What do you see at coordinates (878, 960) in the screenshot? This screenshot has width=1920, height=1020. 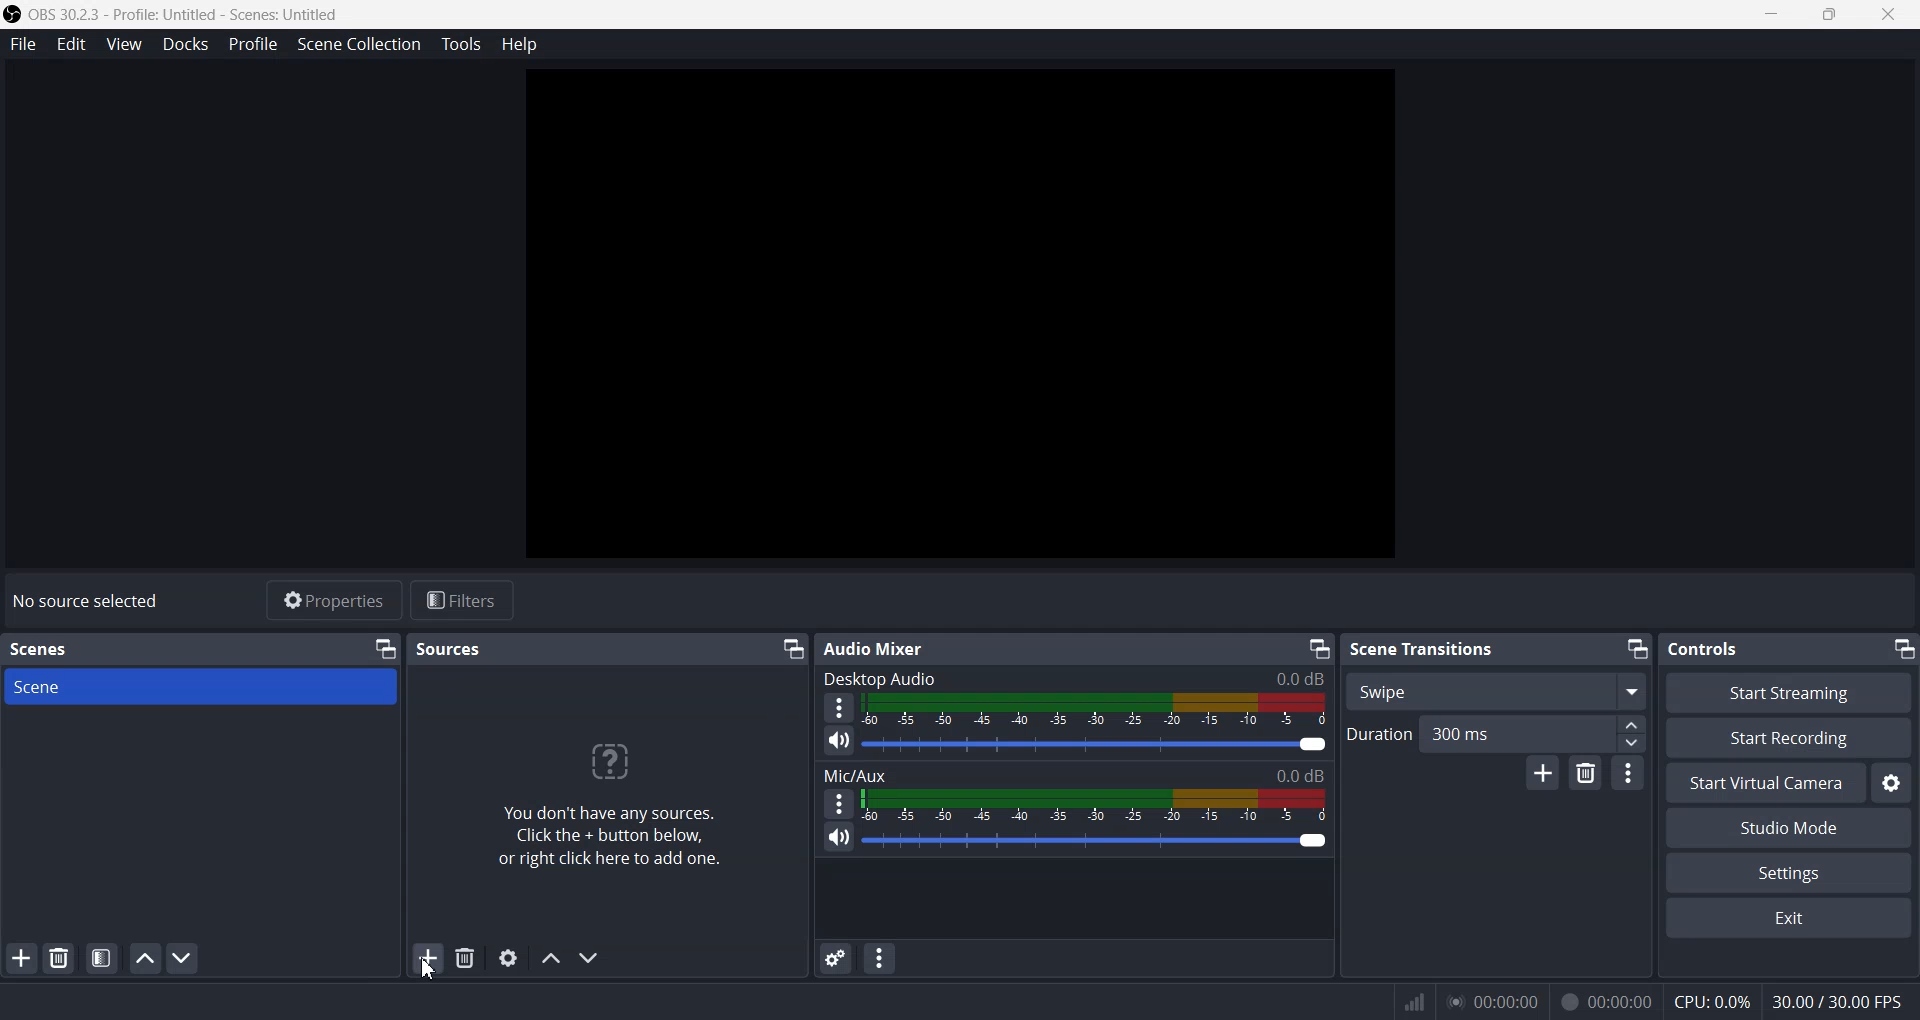 I see `Audio Mixer menu` at bounding box center [878, 960].